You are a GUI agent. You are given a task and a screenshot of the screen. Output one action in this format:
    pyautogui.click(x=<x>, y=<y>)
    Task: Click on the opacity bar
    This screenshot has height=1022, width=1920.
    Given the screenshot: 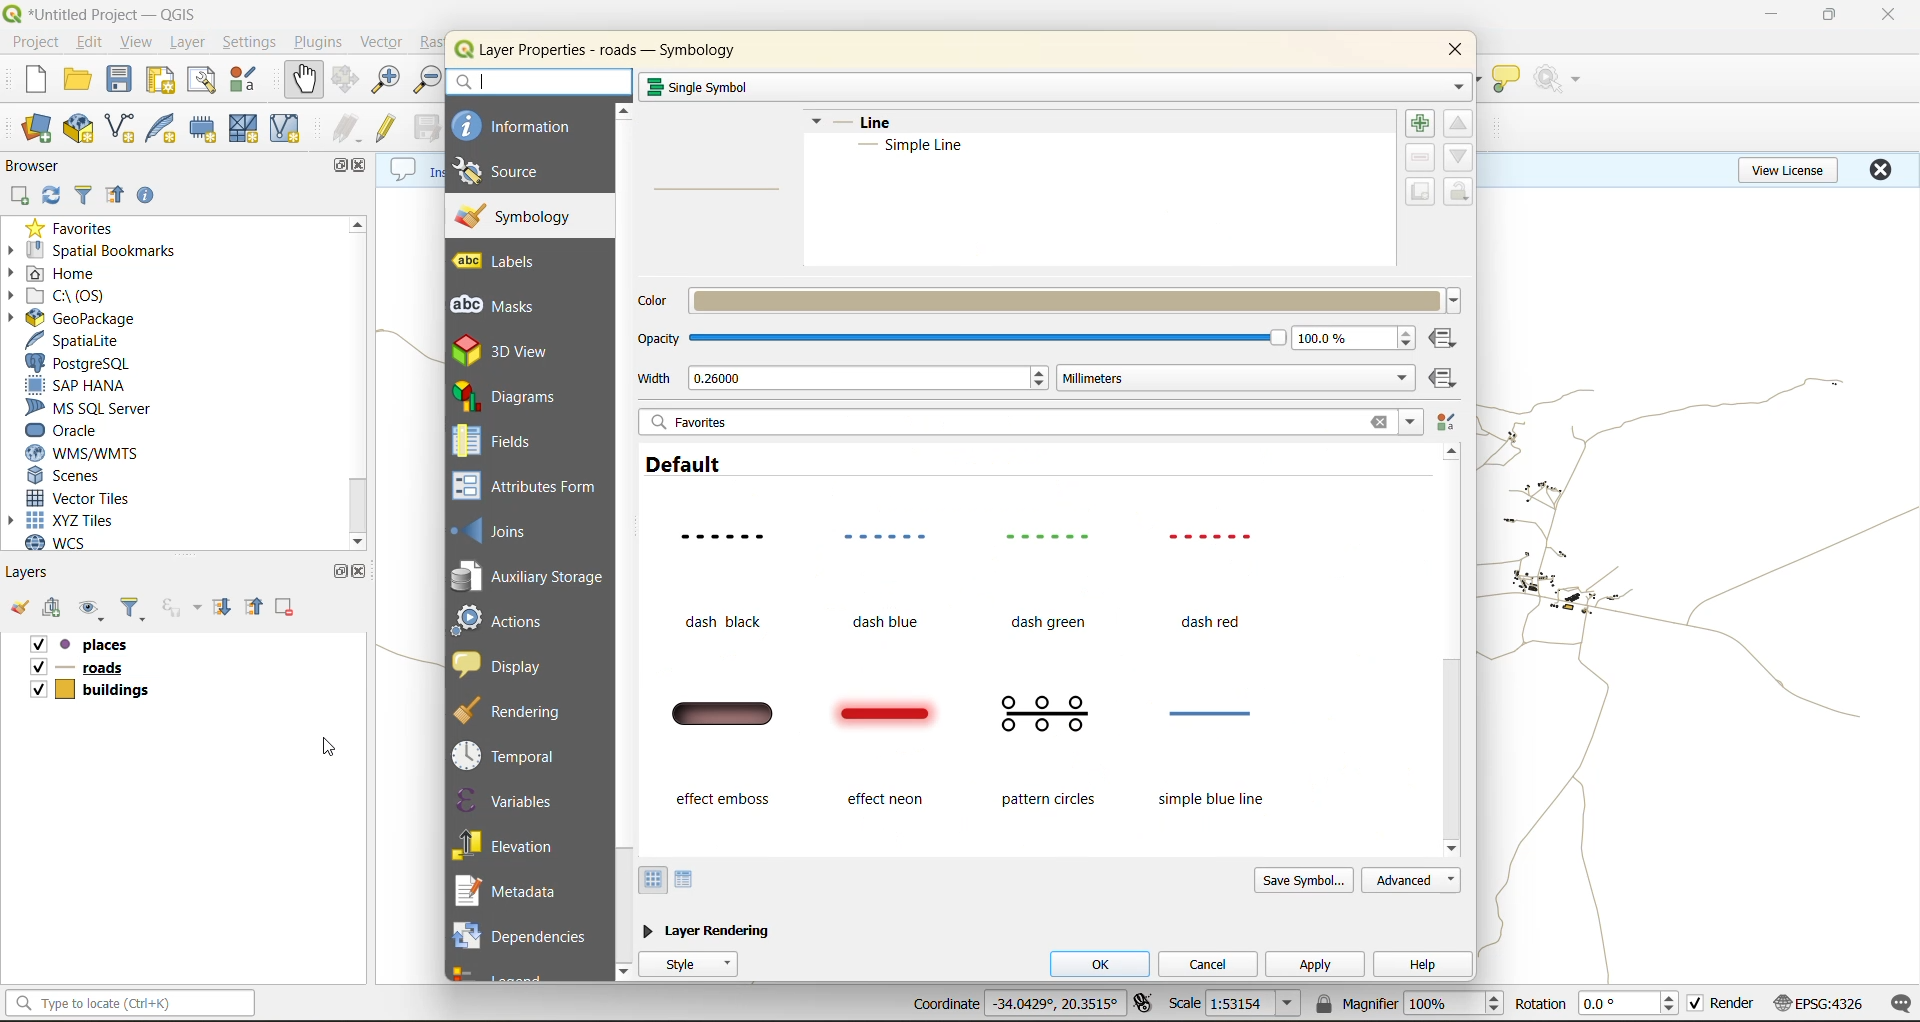 What is the action you would take?
    pyautogui.click(x=960, y=338)
    